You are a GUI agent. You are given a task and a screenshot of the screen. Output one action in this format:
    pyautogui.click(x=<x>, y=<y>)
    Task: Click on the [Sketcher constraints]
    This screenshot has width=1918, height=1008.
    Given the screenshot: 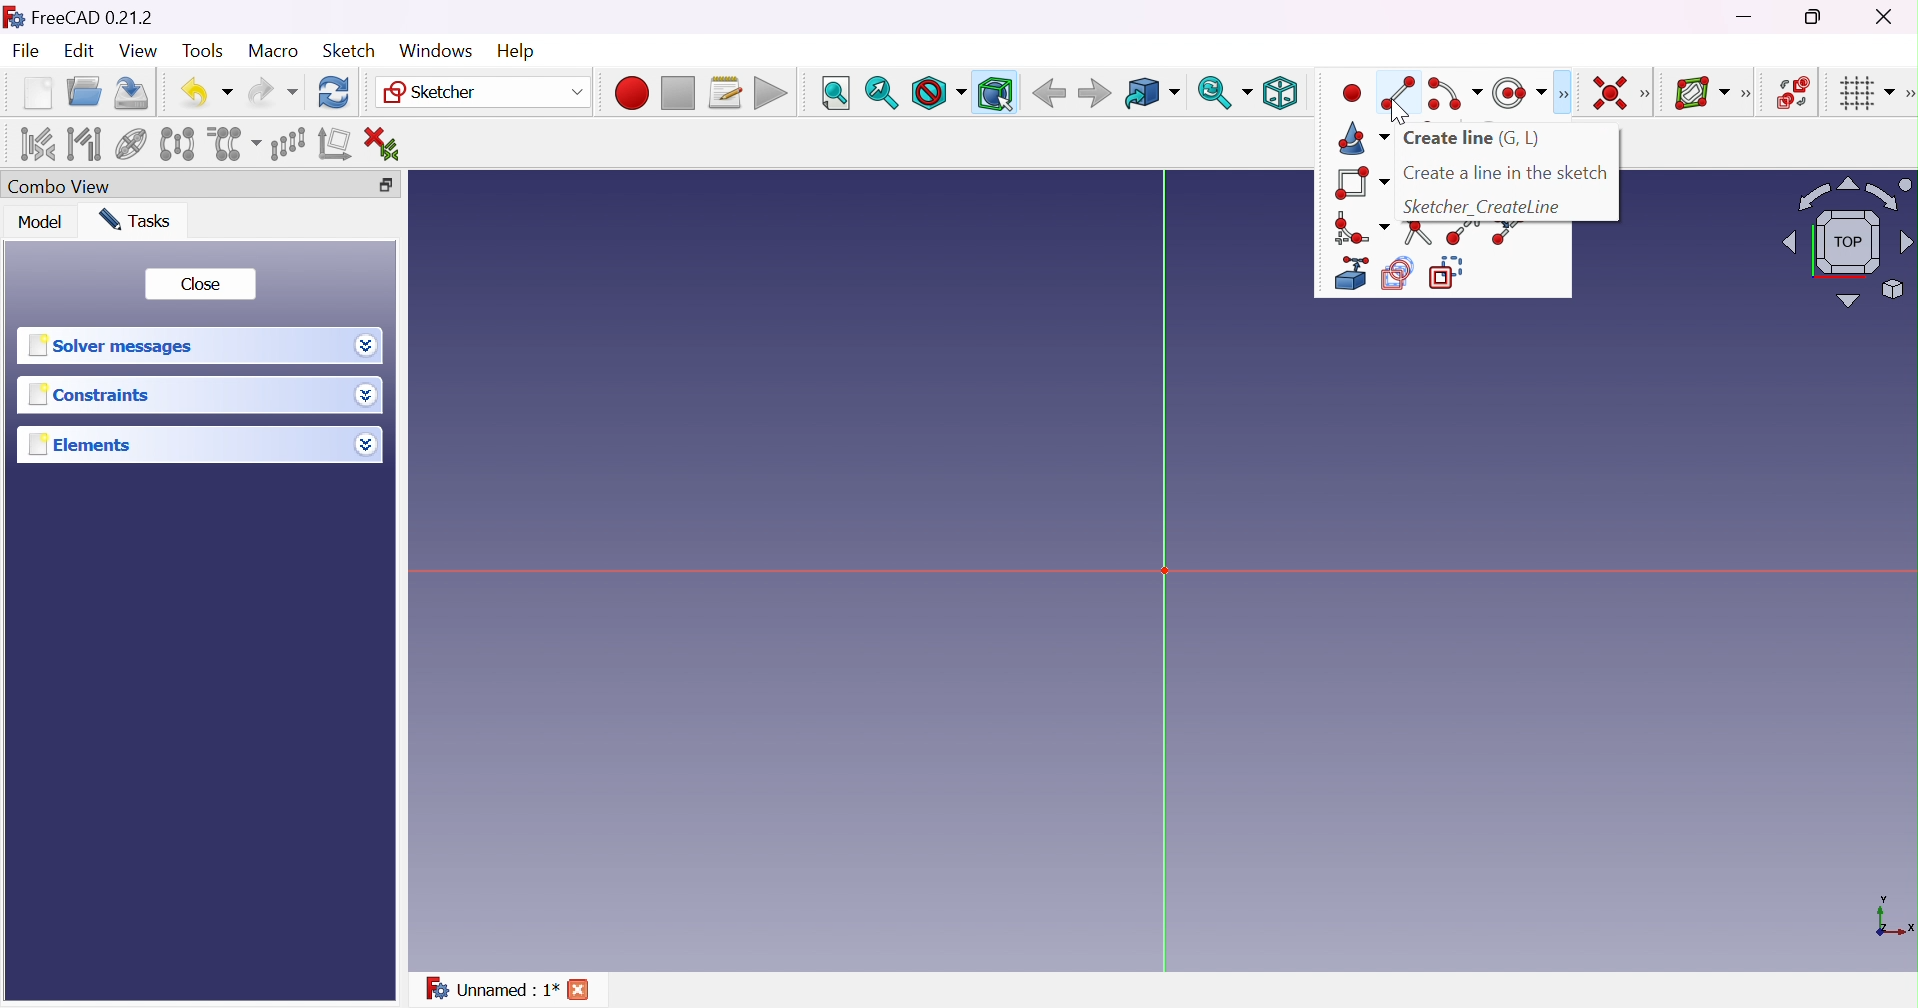 What is the action you would take?
    pyautogui.click(x=1649, y=94)
    